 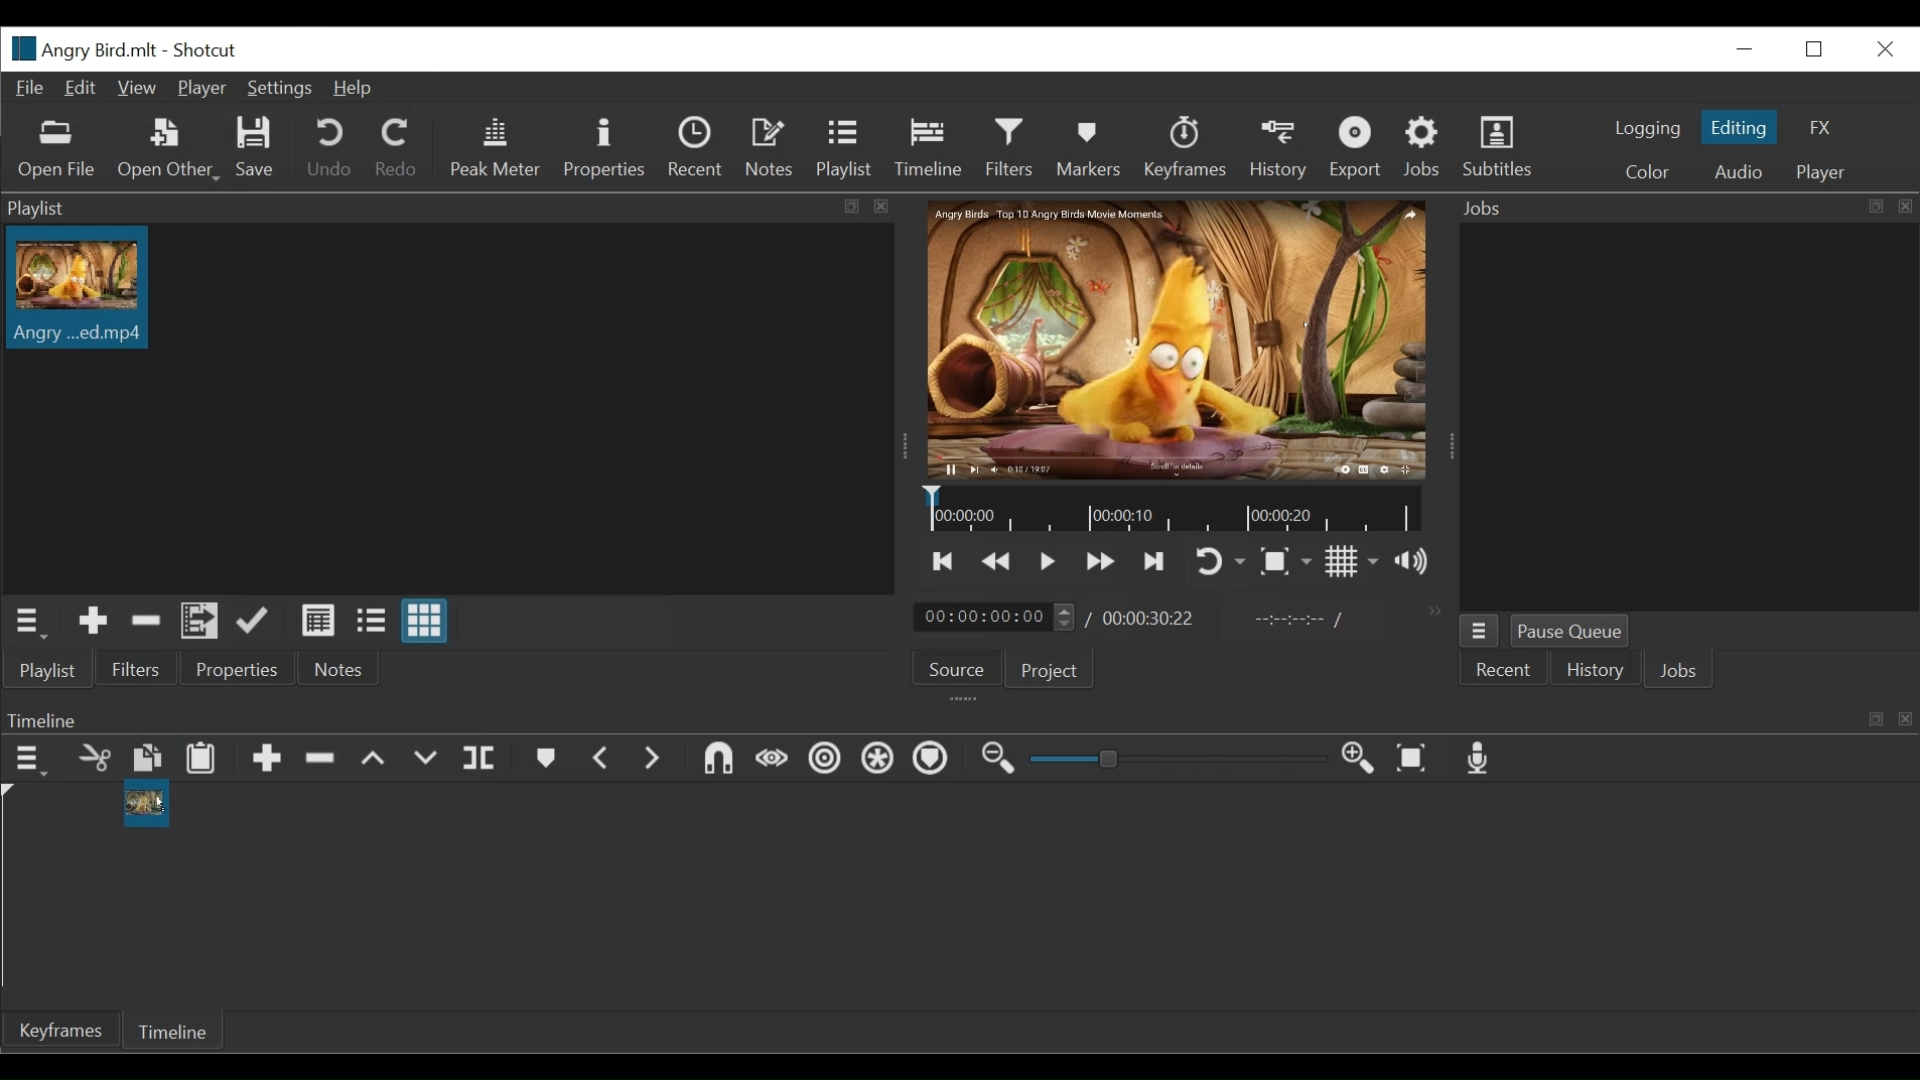 What do you see at coordinates (93, 621) in the screenshot?
I see `Add Source to the playlist` at bounding box center [93, 621].